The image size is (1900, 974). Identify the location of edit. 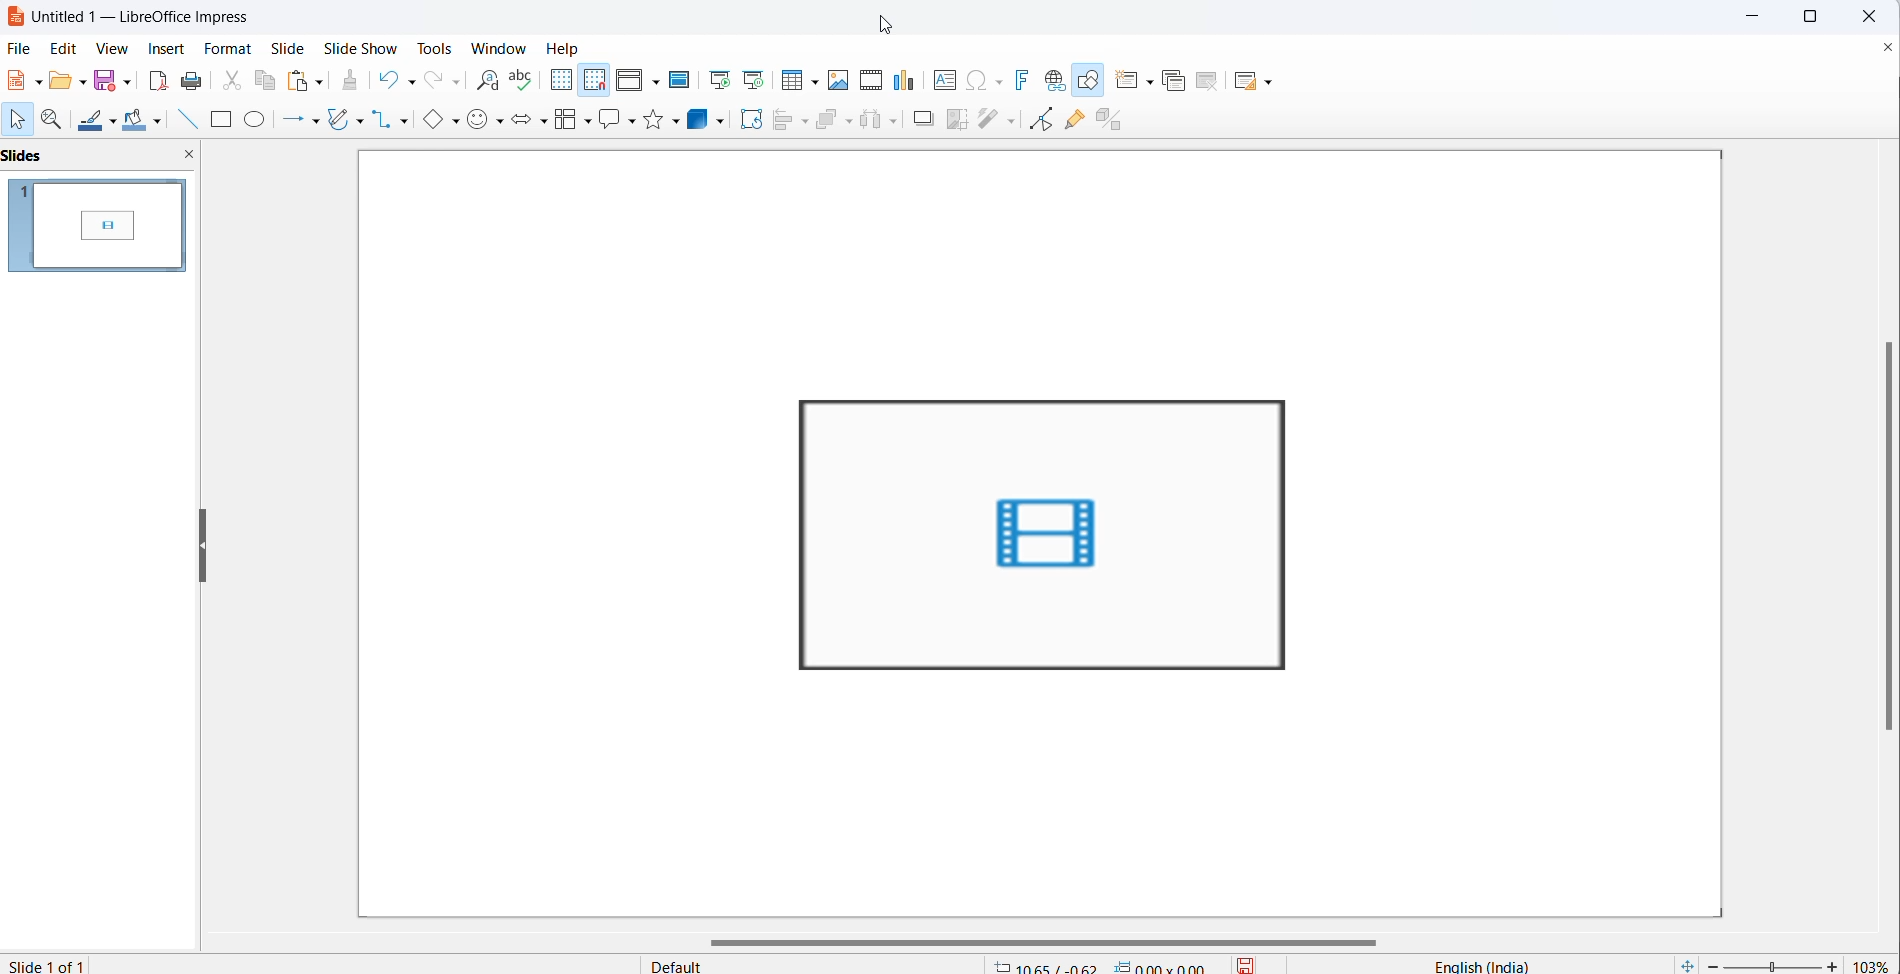
(65, 48).